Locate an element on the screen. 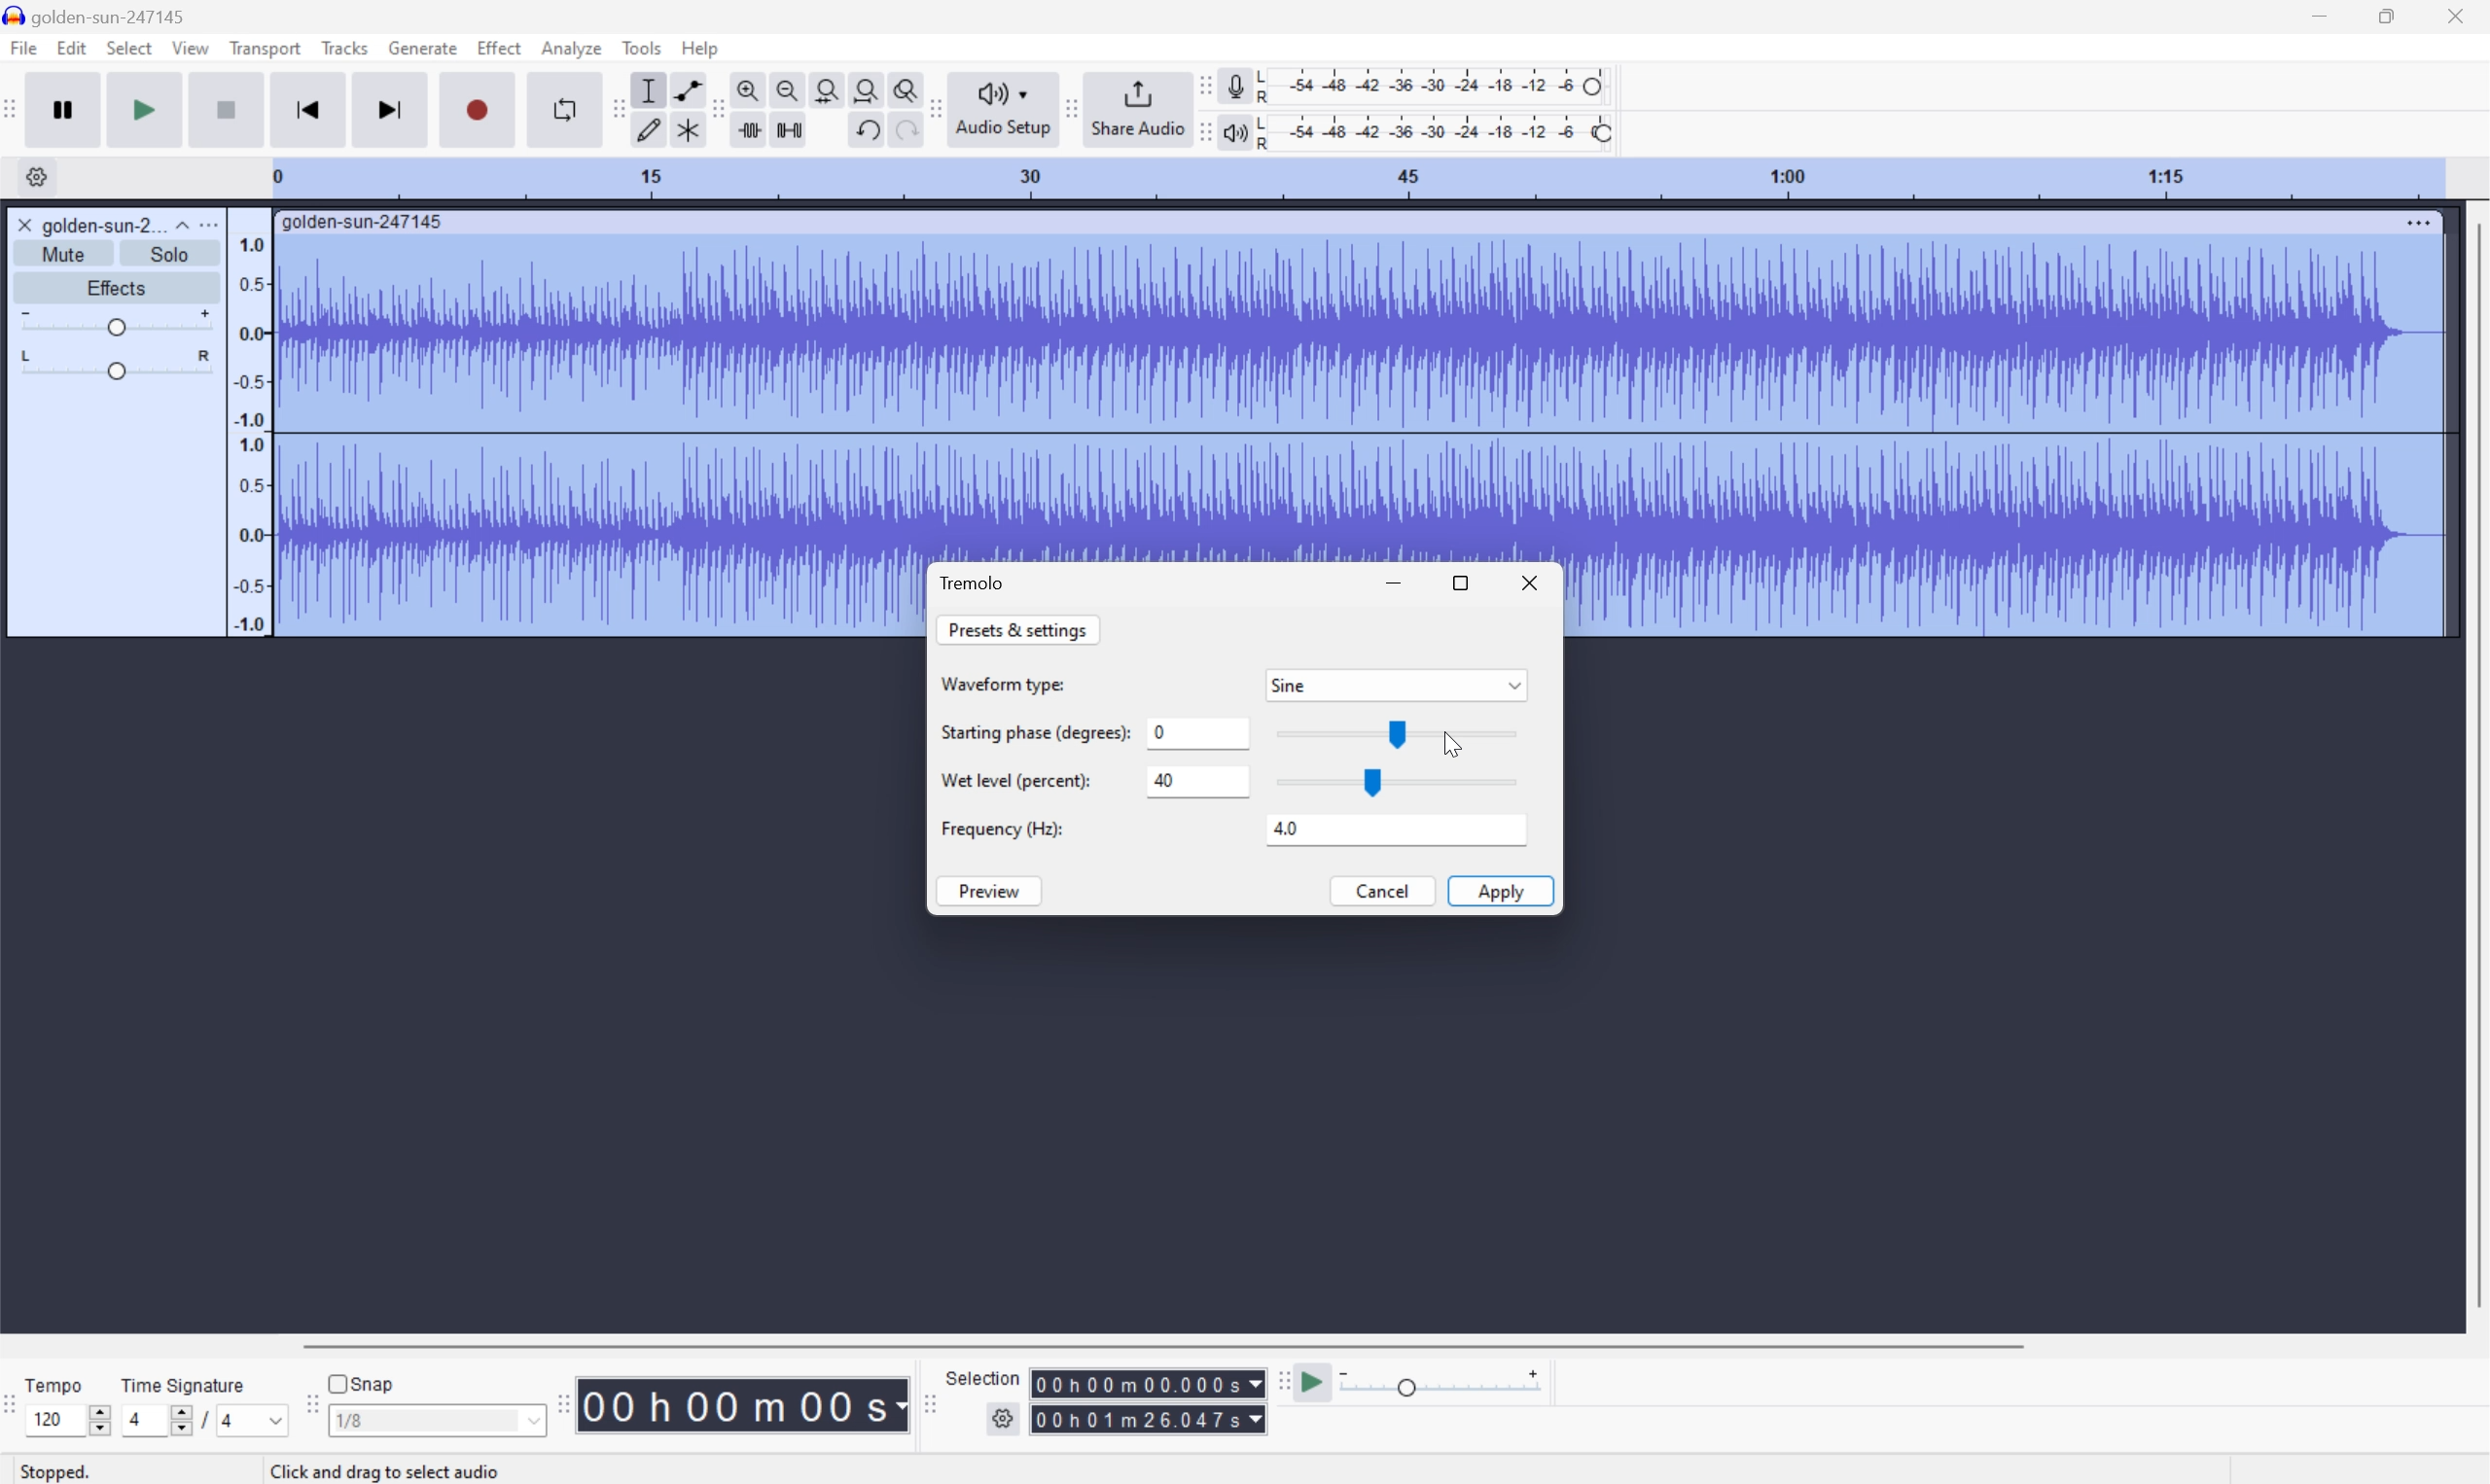 This screenshot has height=1484, width=2490. Slider is located at coordinates (1396, 782).